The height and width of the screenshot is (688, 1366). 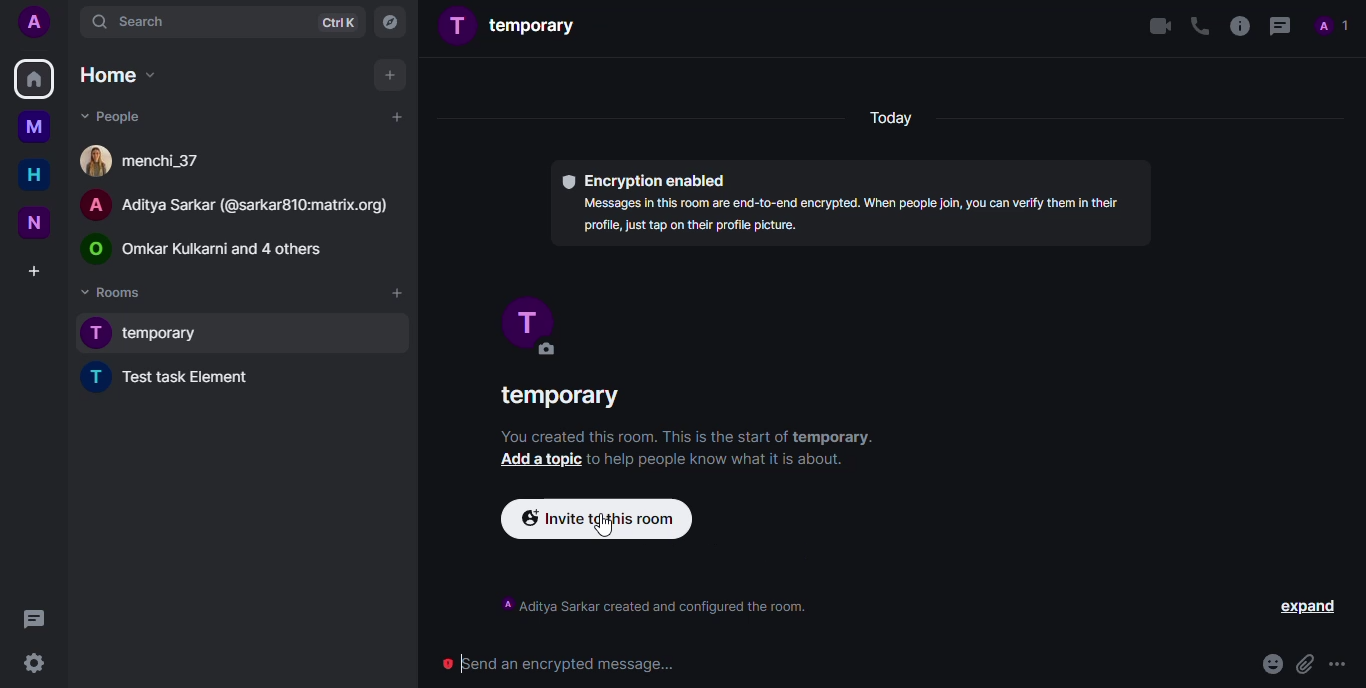 What do you see at coordinates (33, 78) in the screenshot?
I see `home` at bounding box center [33, 78].